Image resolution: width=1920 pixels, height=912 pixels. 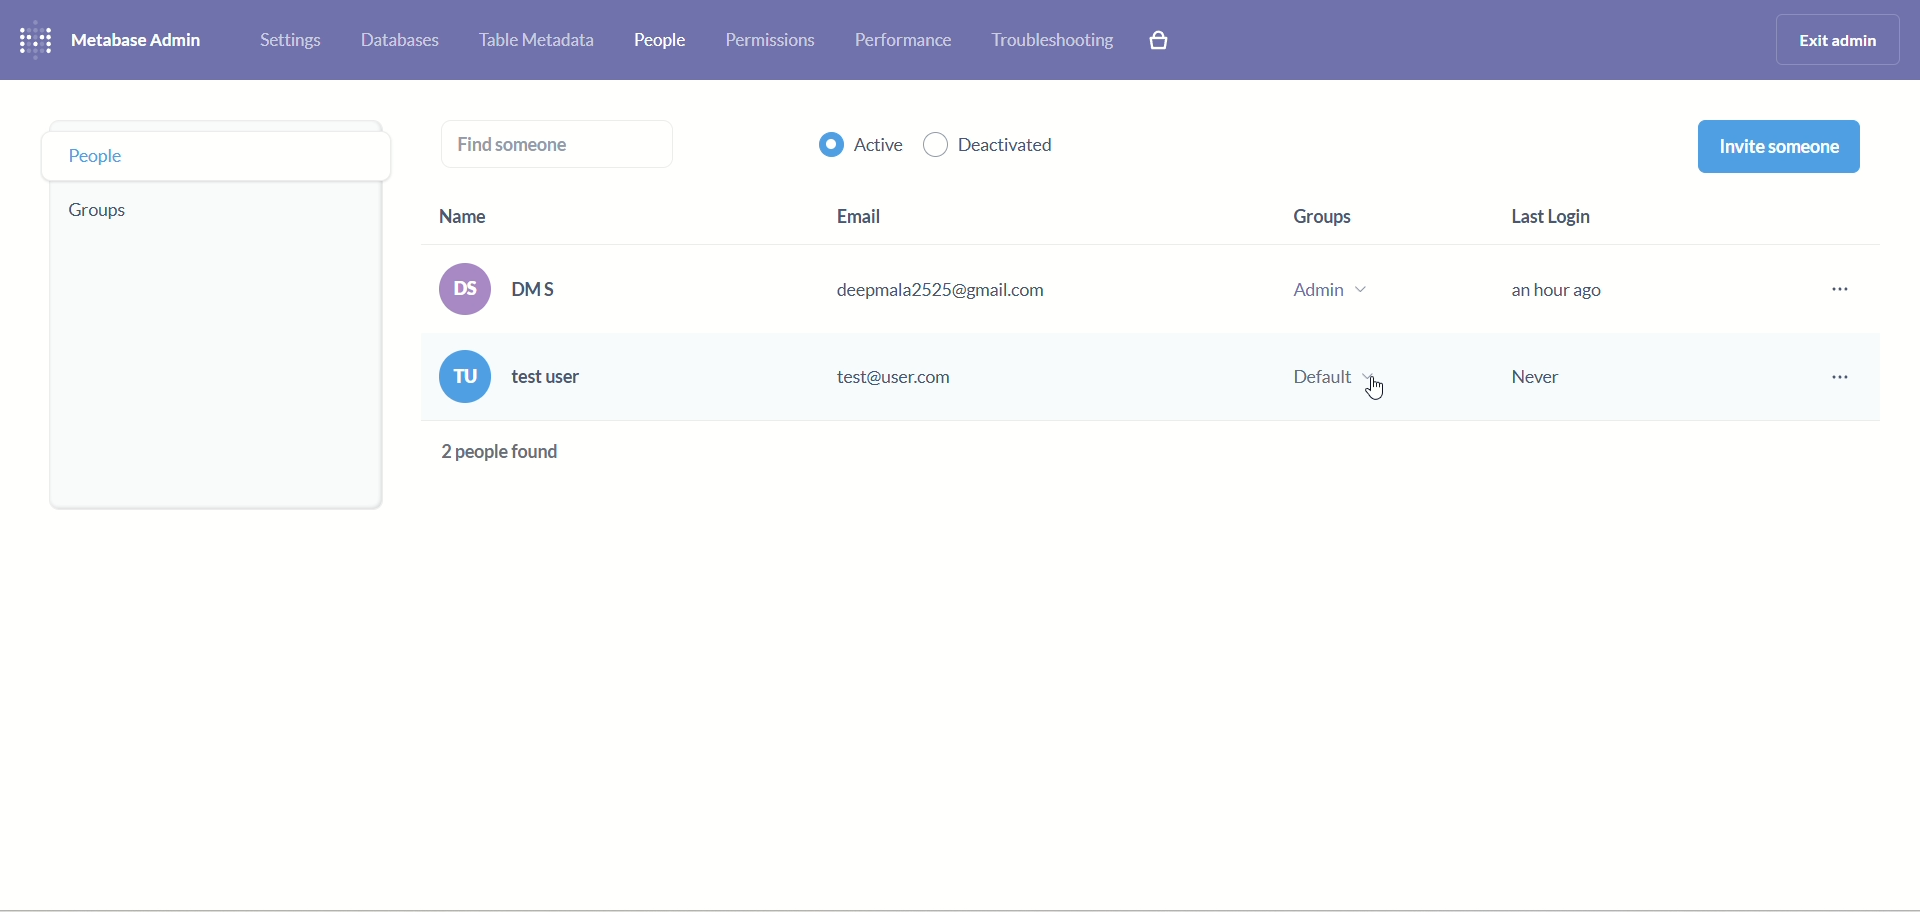 I want to click on performance, so click(x=908, y=40).